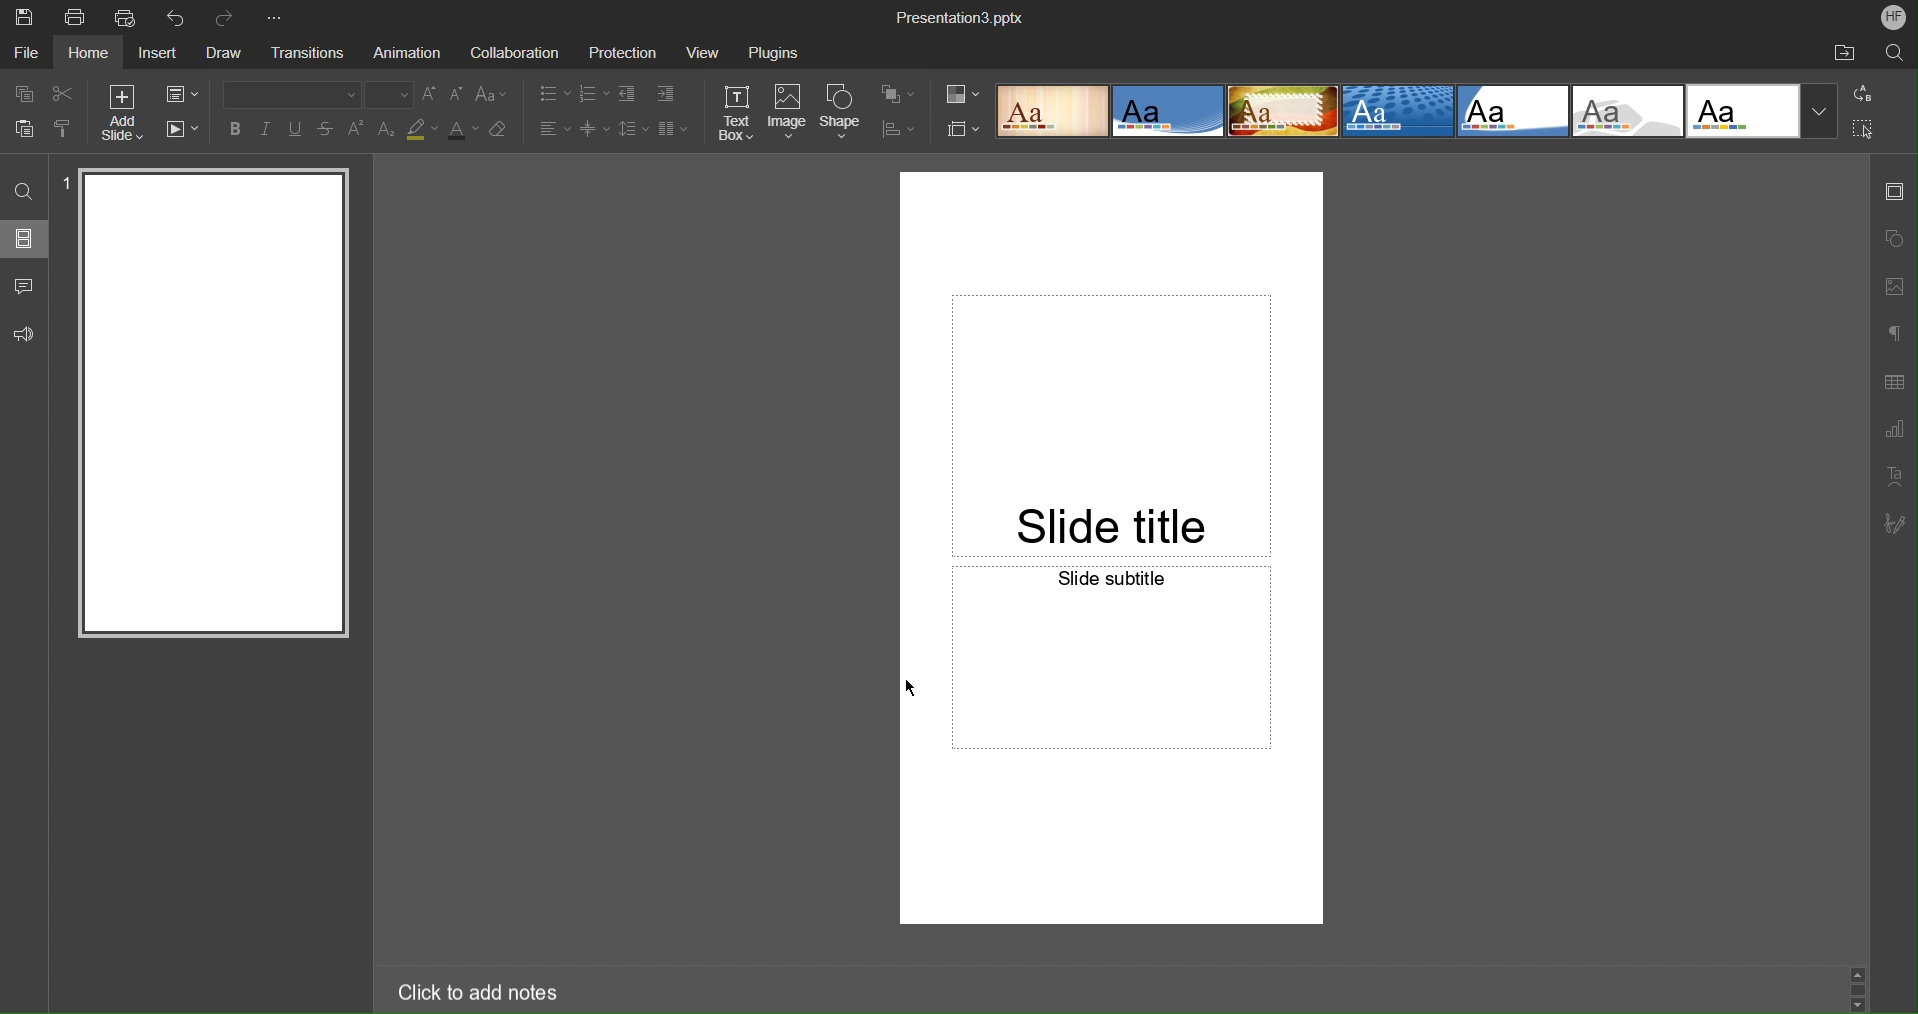 This screenshot has width=1918, height=1014. What do you see at coordinates (666, 95) in the screenshot?
I see `Increase Indent` at bounding box center [666, 95].